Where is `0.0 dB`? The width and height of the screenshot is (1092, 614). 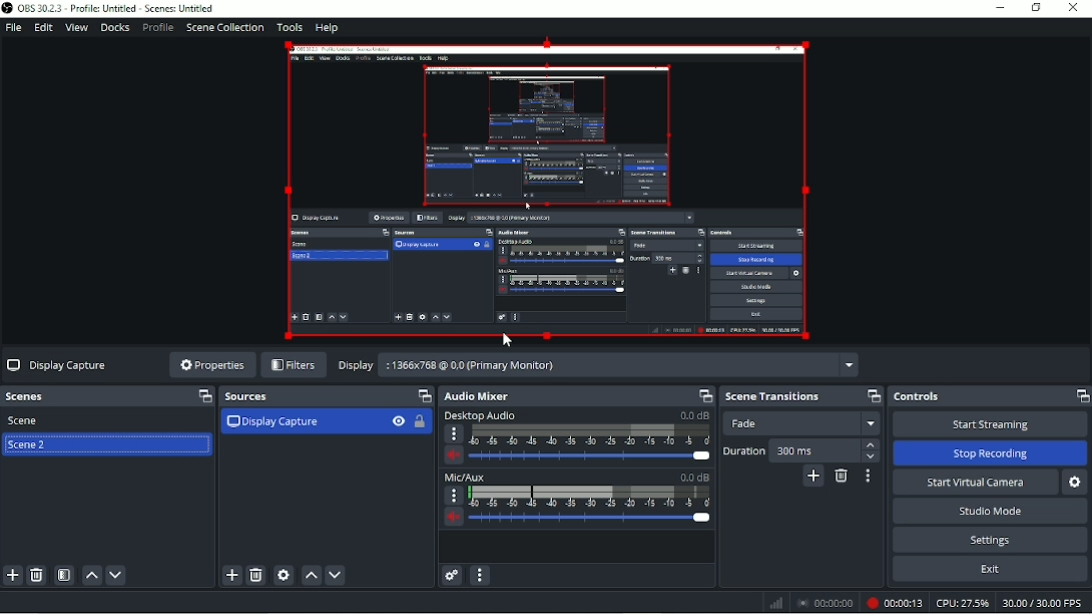 0.0 dB is located at coordinates (694, 415).